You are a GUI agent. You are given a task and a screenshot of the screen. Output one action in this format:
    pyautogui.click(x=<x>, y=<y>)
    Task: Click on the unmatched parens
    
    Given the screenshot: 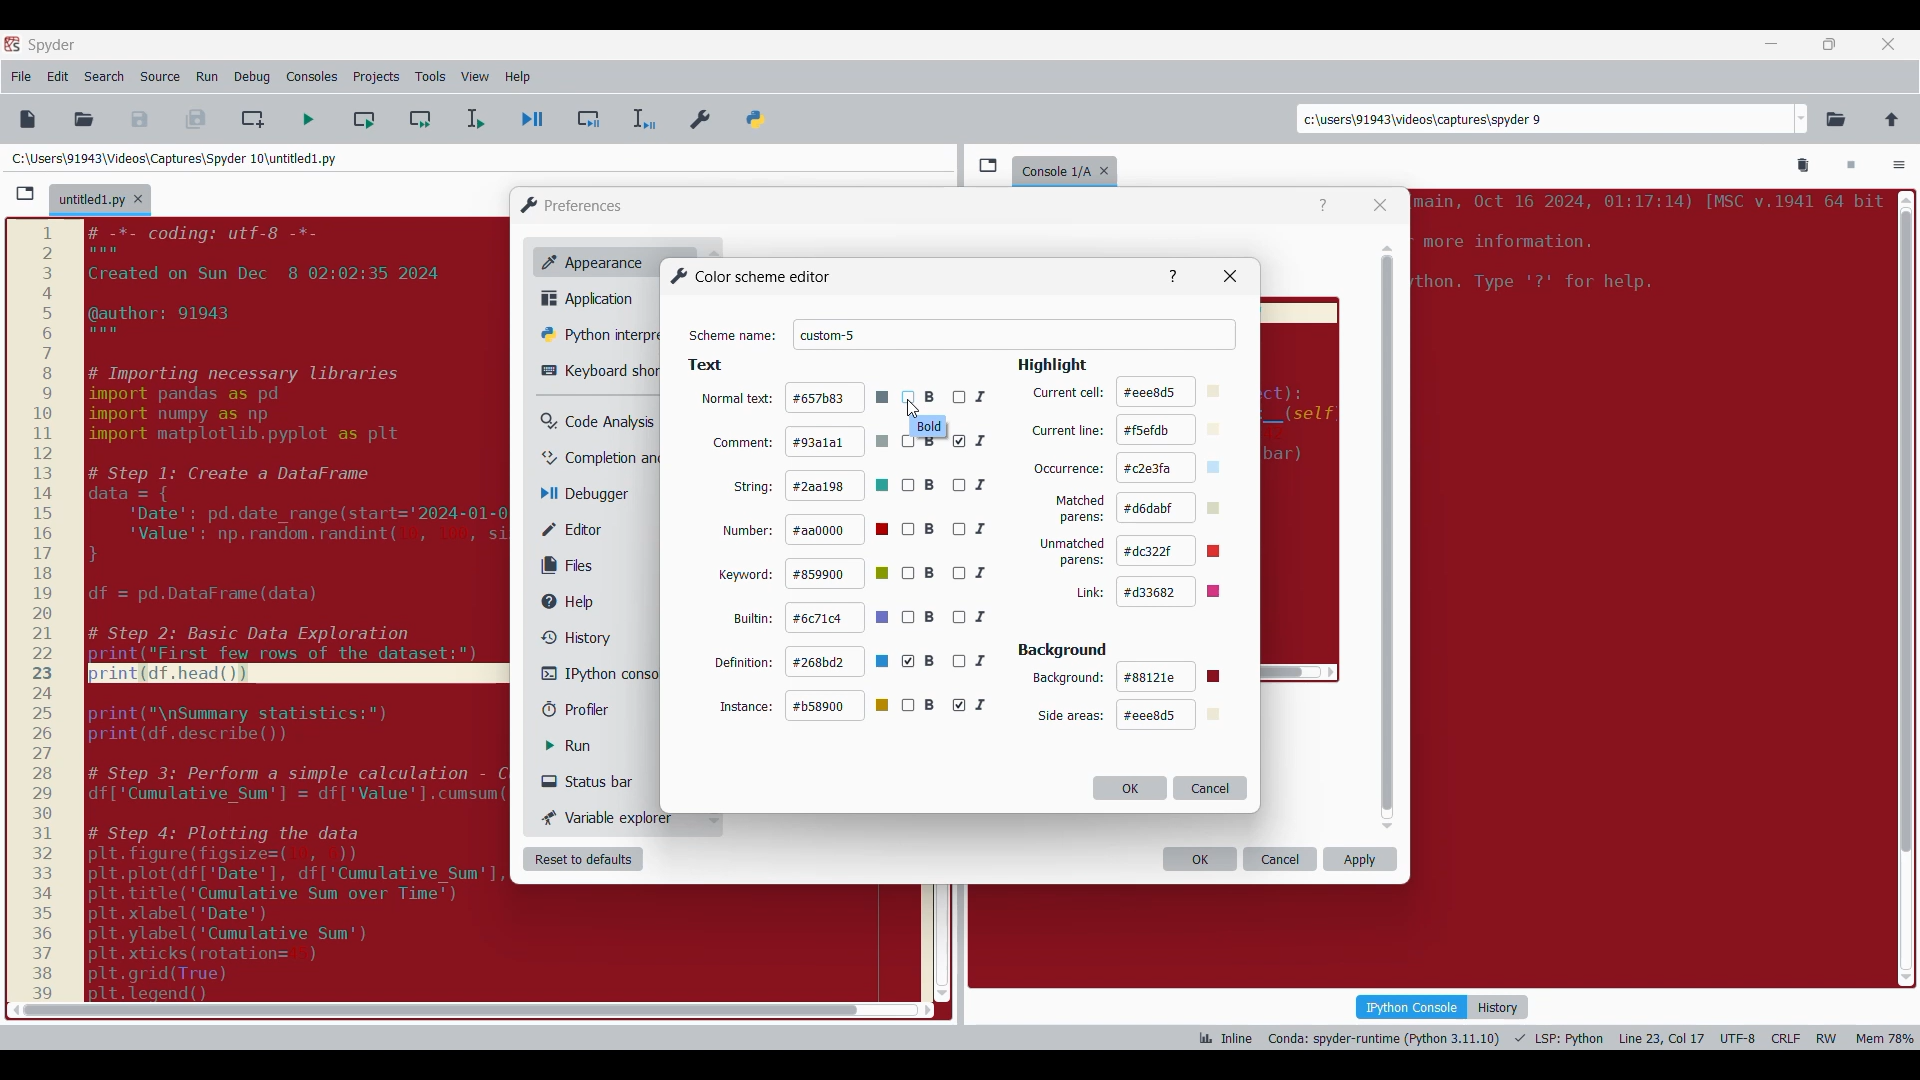 What is the action you would take?
    pyautogui.click(x=1073, y=552)
    